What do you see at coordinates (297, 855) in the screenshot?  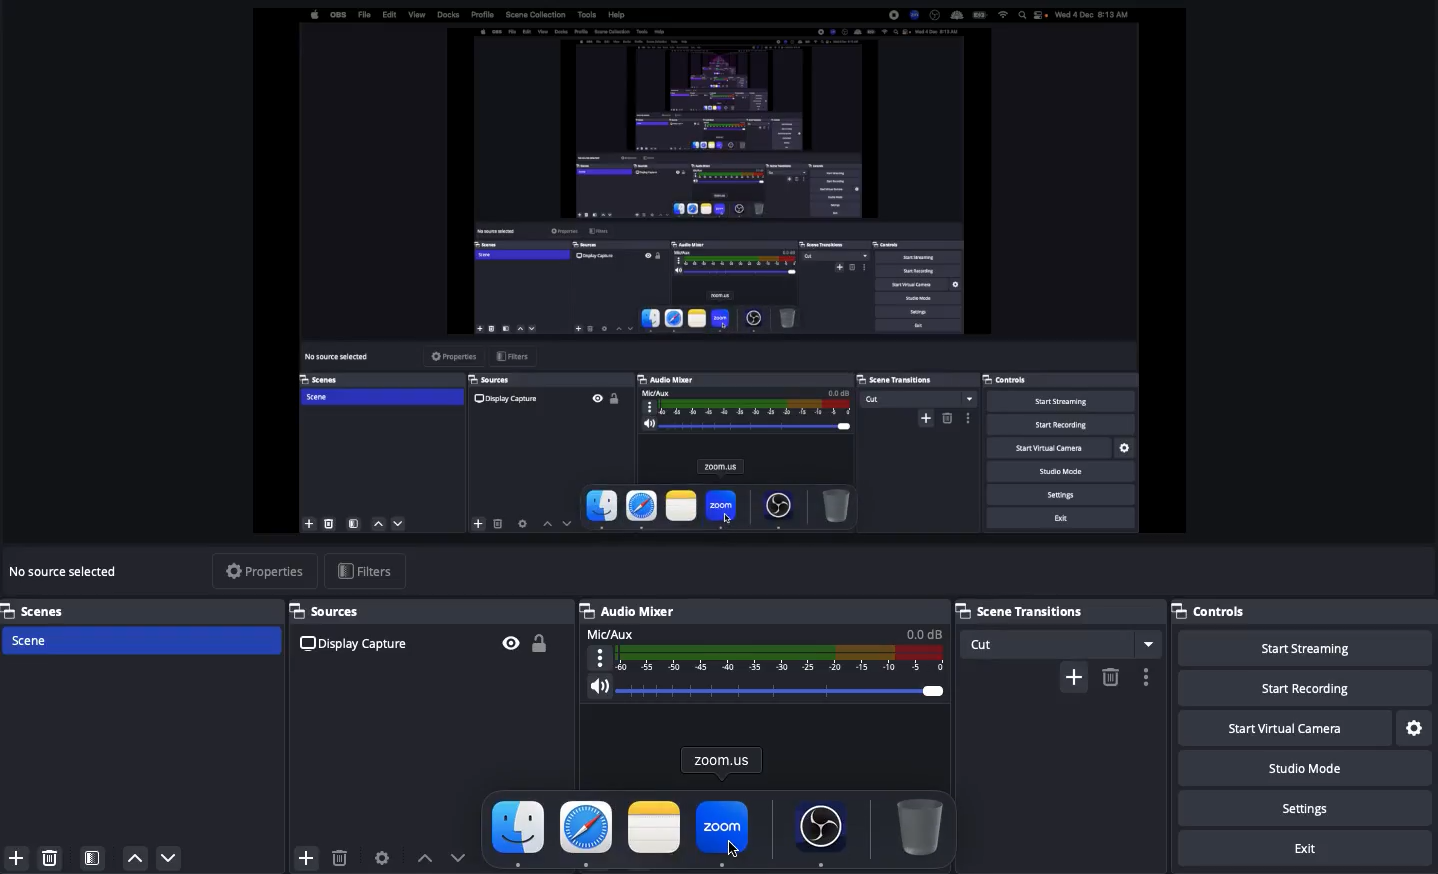 I see `add` at bounding box center [297, 855].